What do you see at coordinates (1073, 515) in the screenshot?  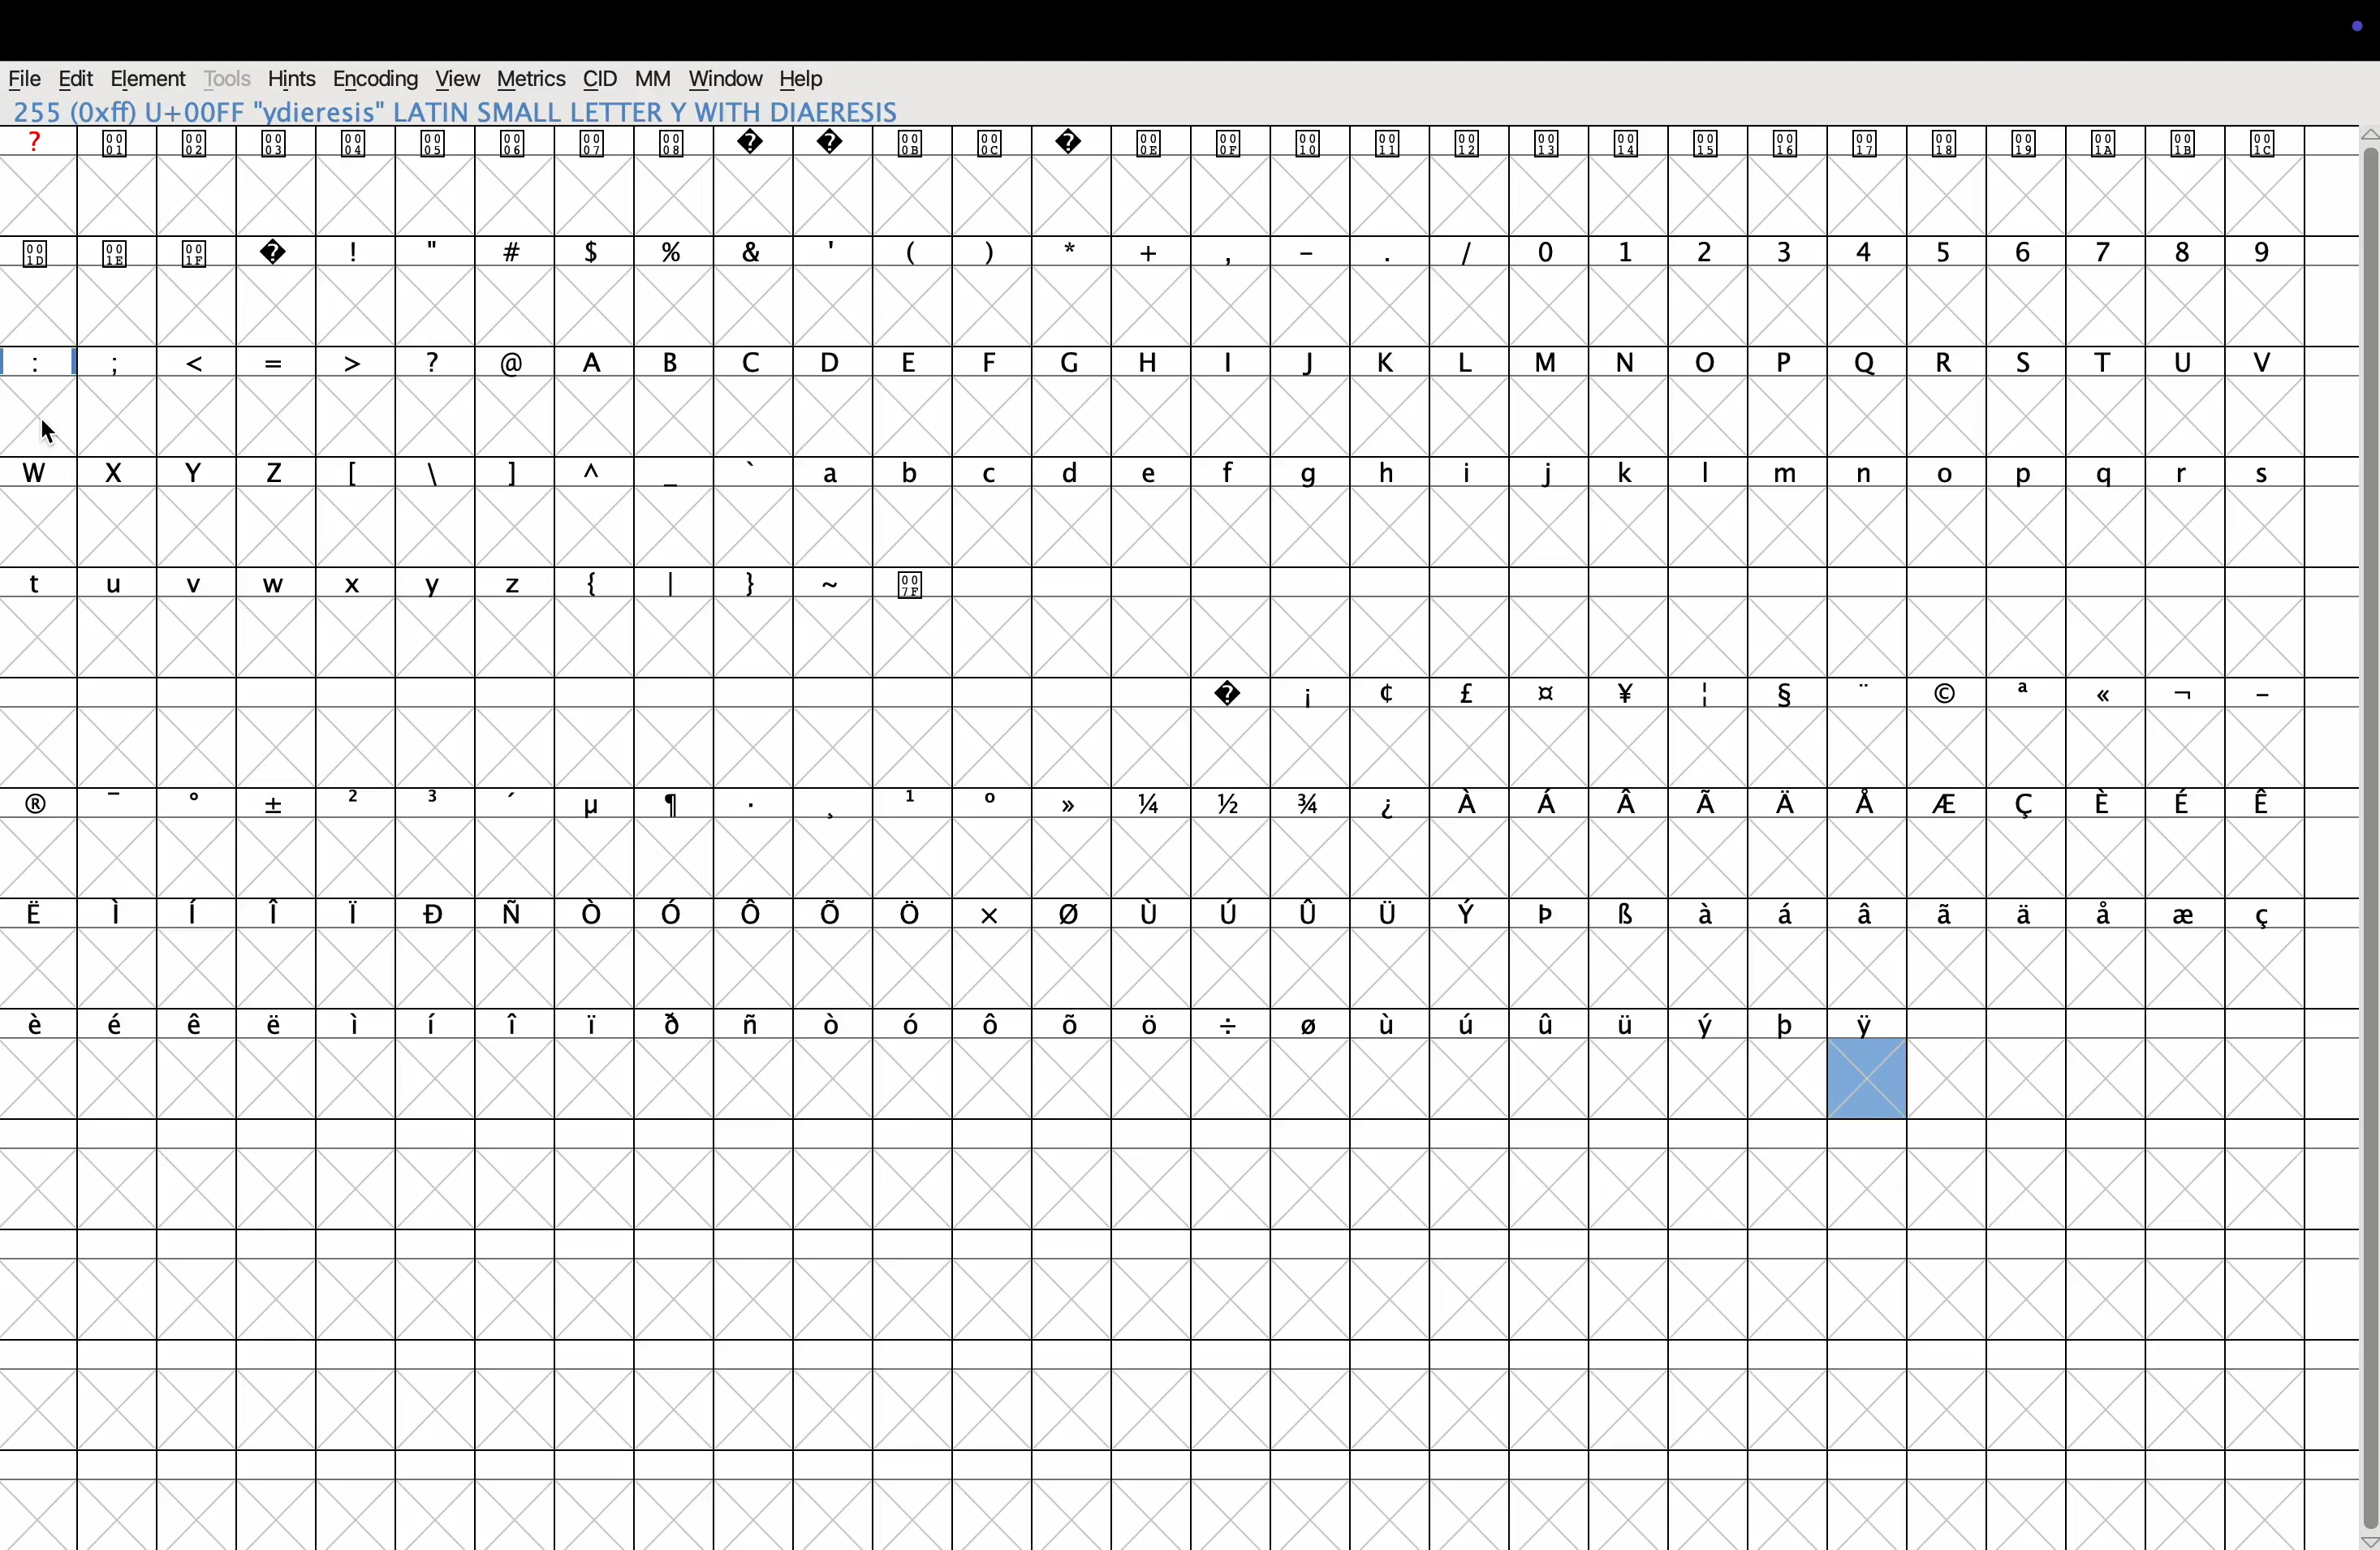 I see `d` at bounding box center [1073, 515].